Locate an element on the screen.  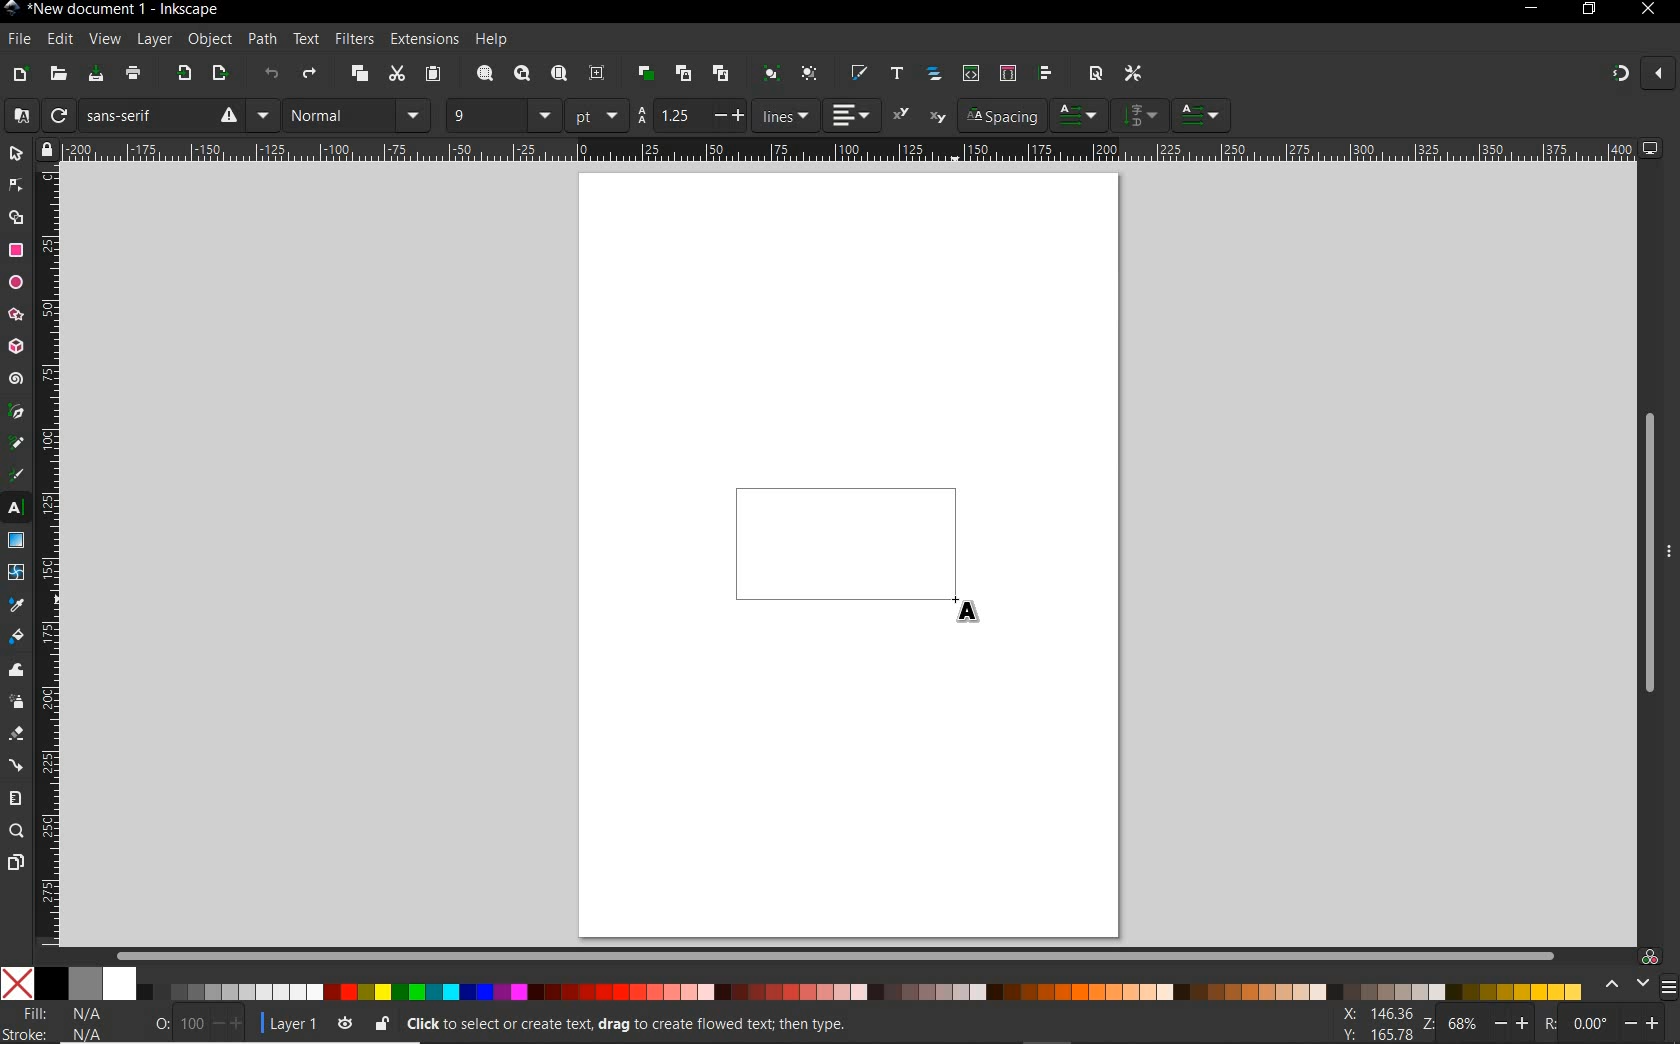
sans-serif is located at coordinates (161, 115).